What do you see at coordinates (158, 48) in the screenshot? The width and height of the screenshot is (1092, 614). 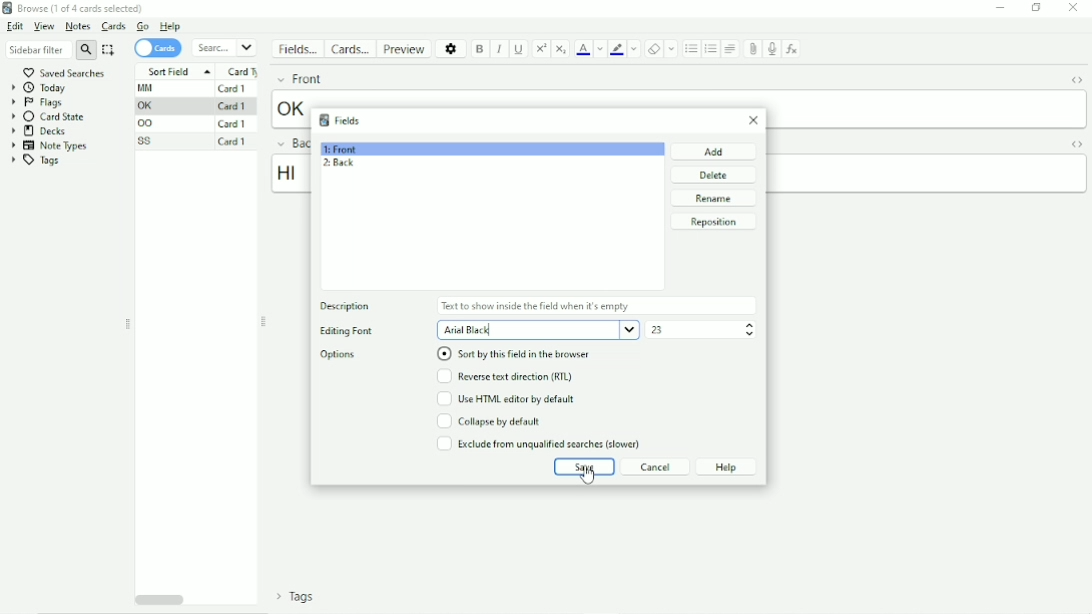 I see `Cards` at bounding box center [158, 48].